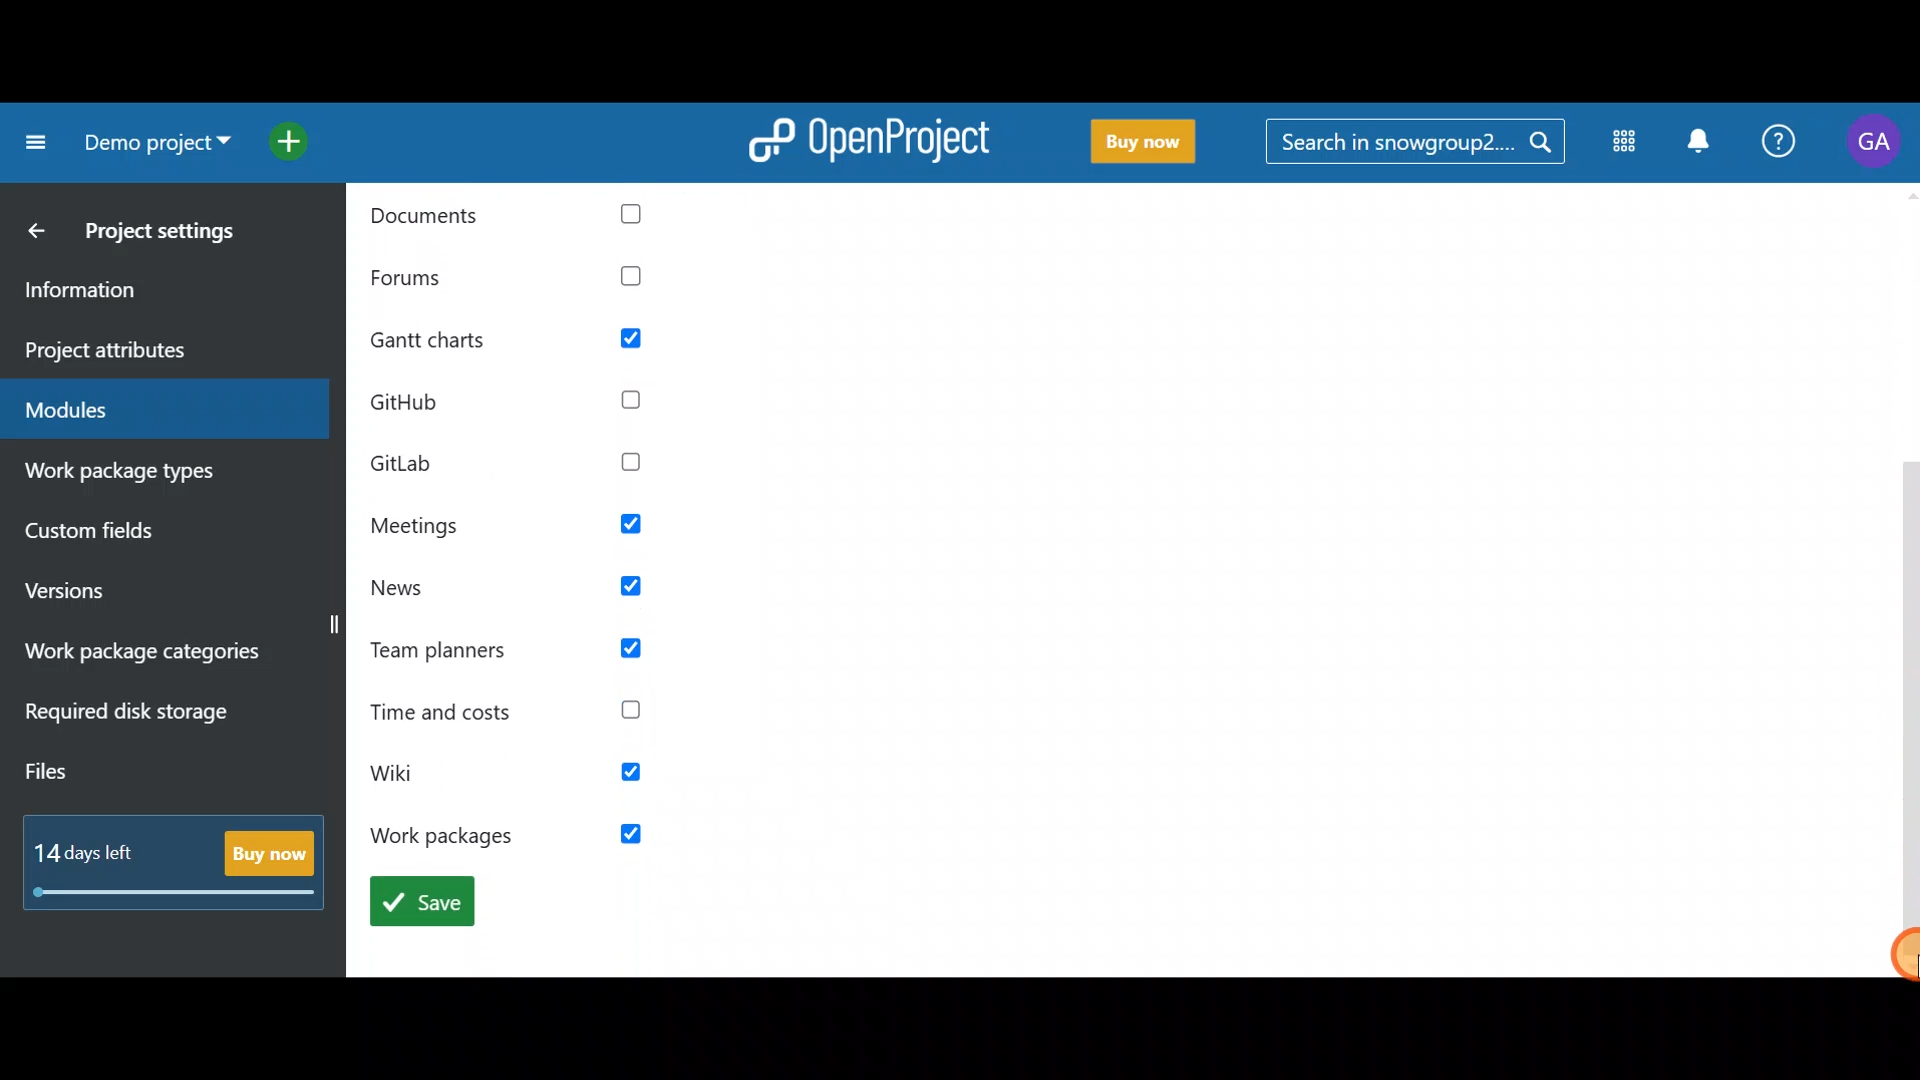 The image size is (1920, 1080). I want to click on Notification centre, so click(1703, 146).